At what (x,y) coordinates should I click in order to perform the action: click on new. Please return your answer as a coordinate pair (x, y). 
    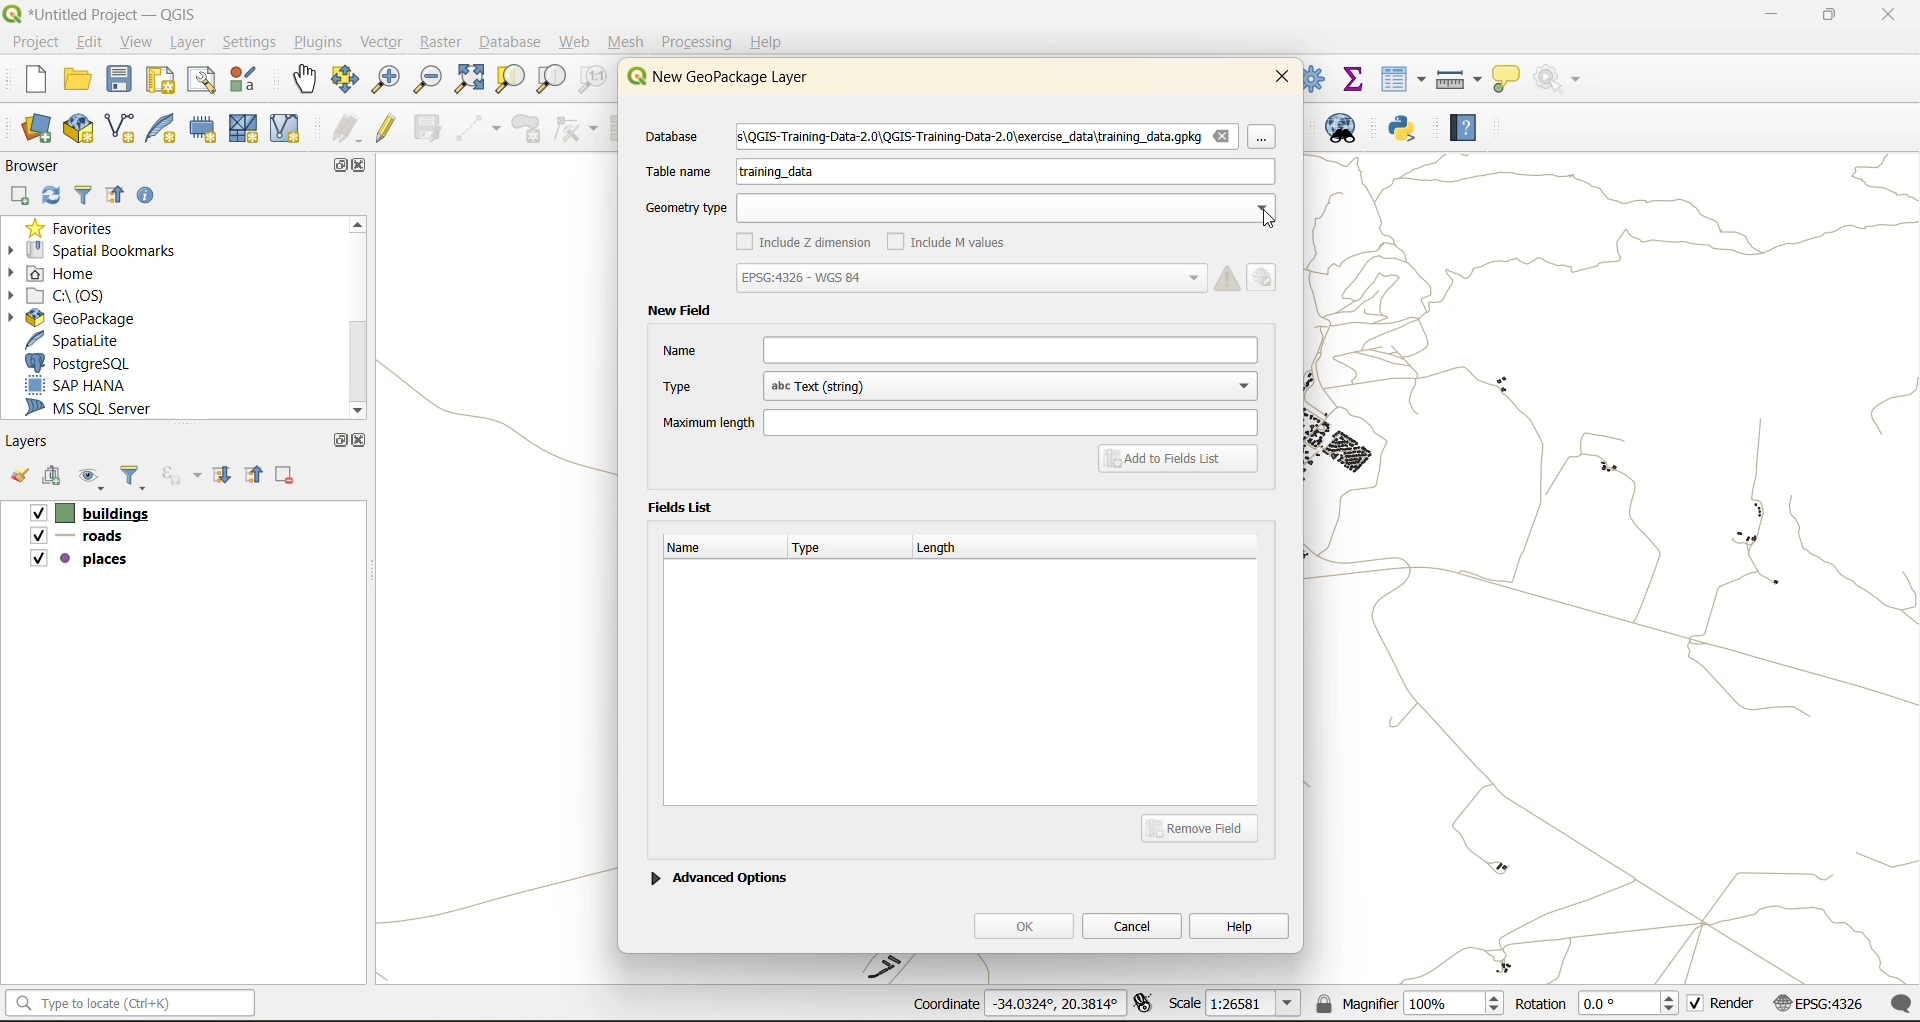
    Looking at the image, I should click on (25, 82).